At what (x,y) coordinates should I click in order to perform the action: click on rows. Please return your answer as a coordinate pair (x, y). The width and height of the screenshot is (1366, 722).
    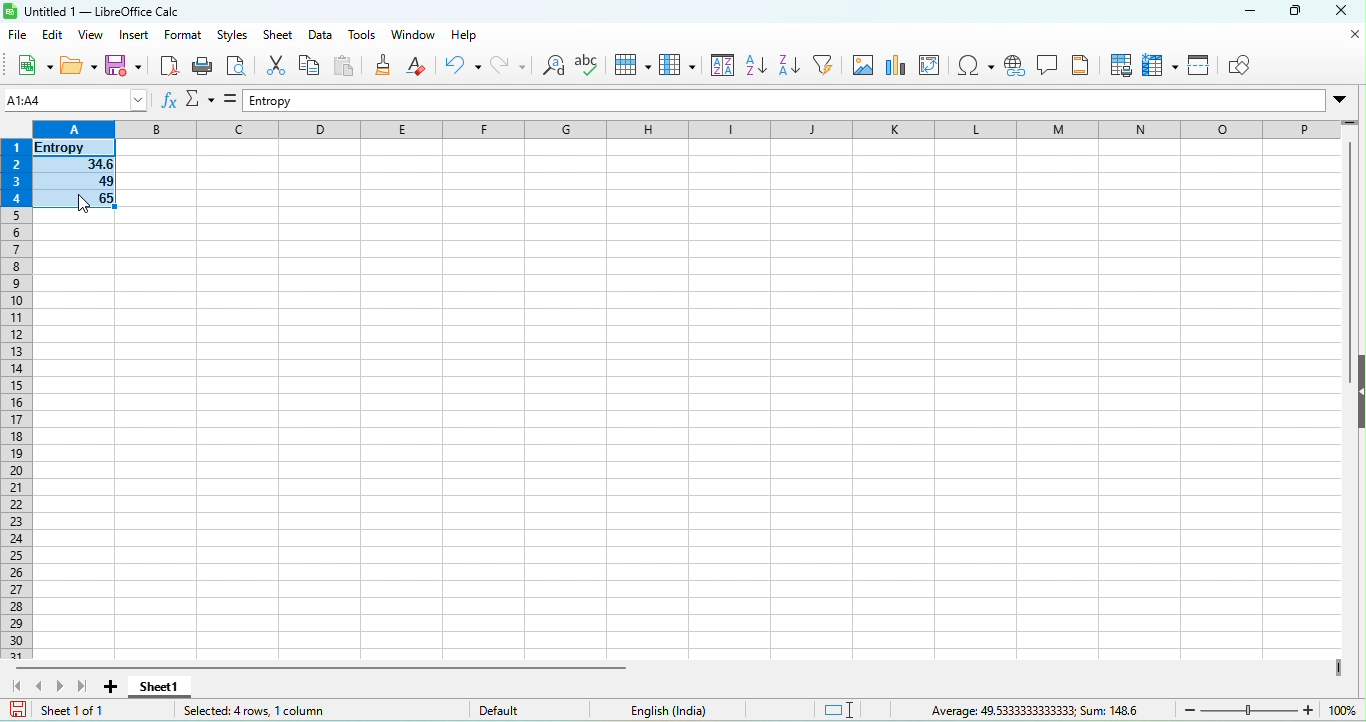
    Looking at the image, I should click on (15, 390).